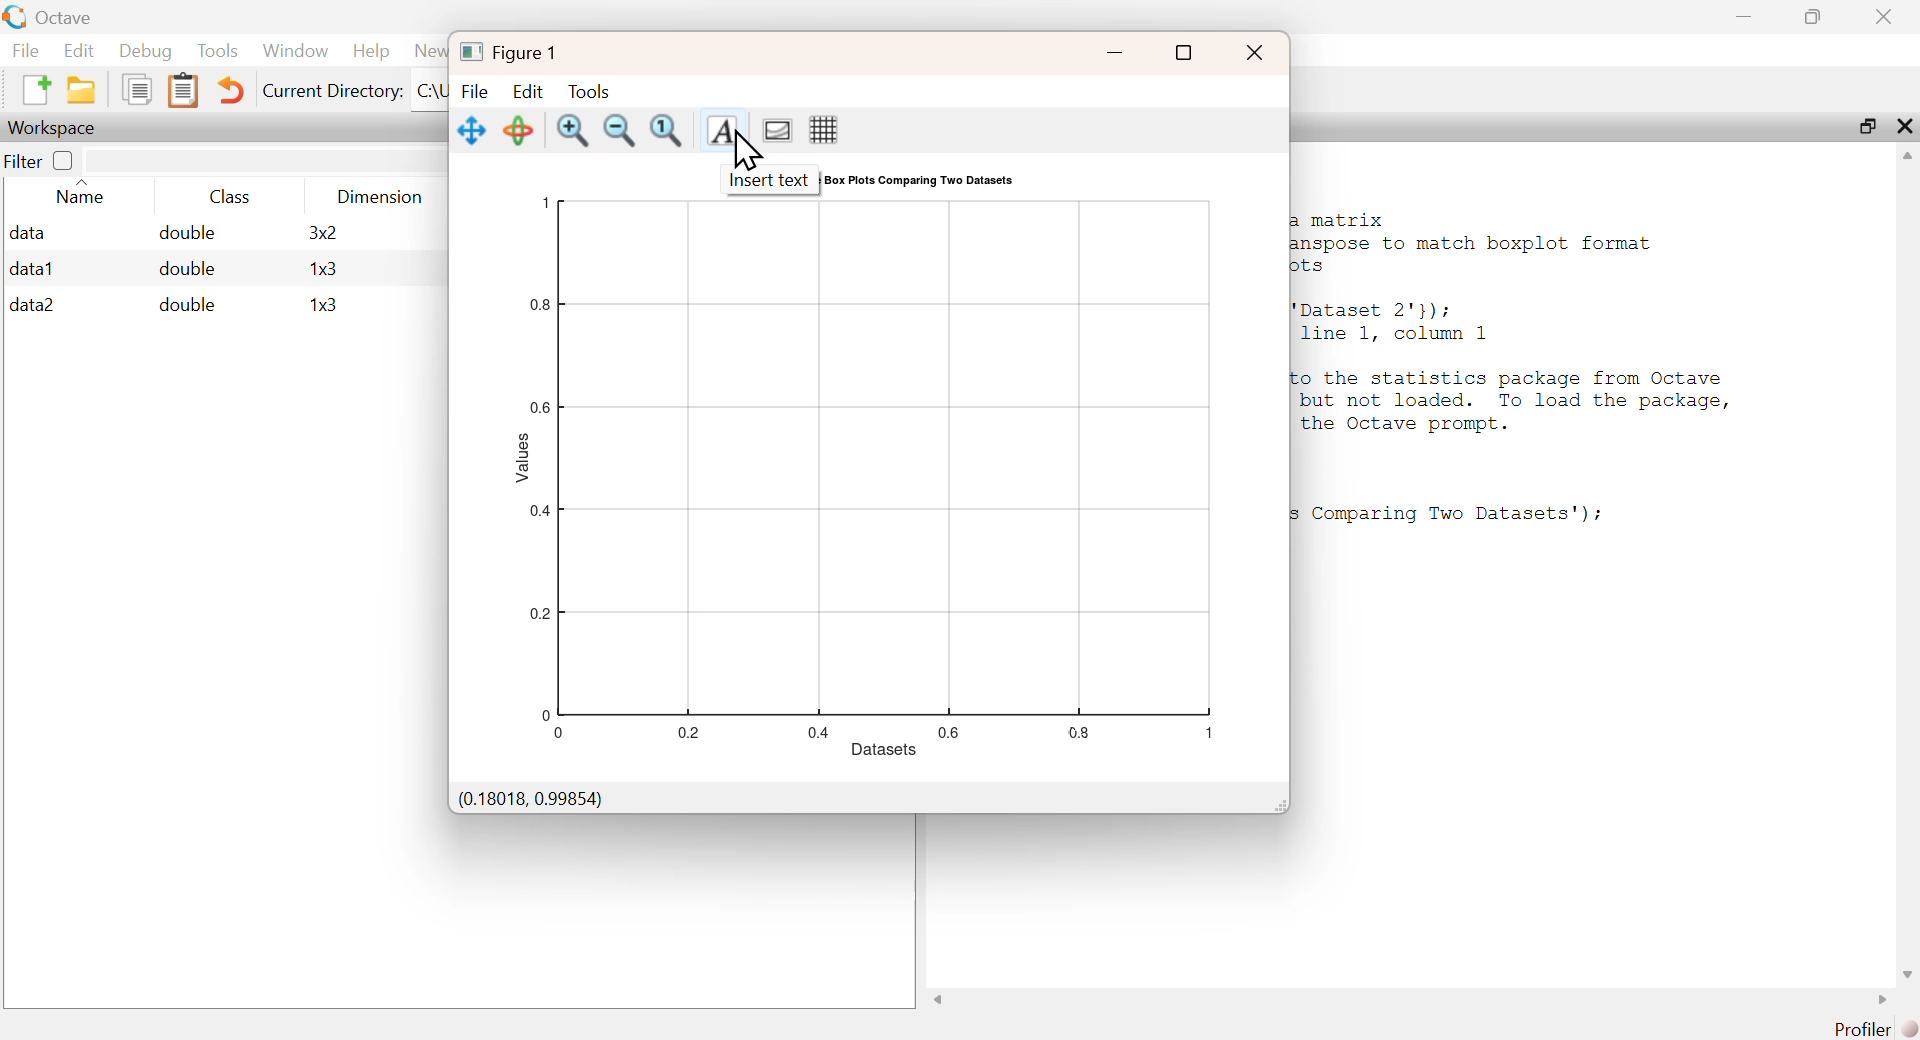  Describe the element at coordinates (322, 232) in the screenshot. I see `3x2` at that location.